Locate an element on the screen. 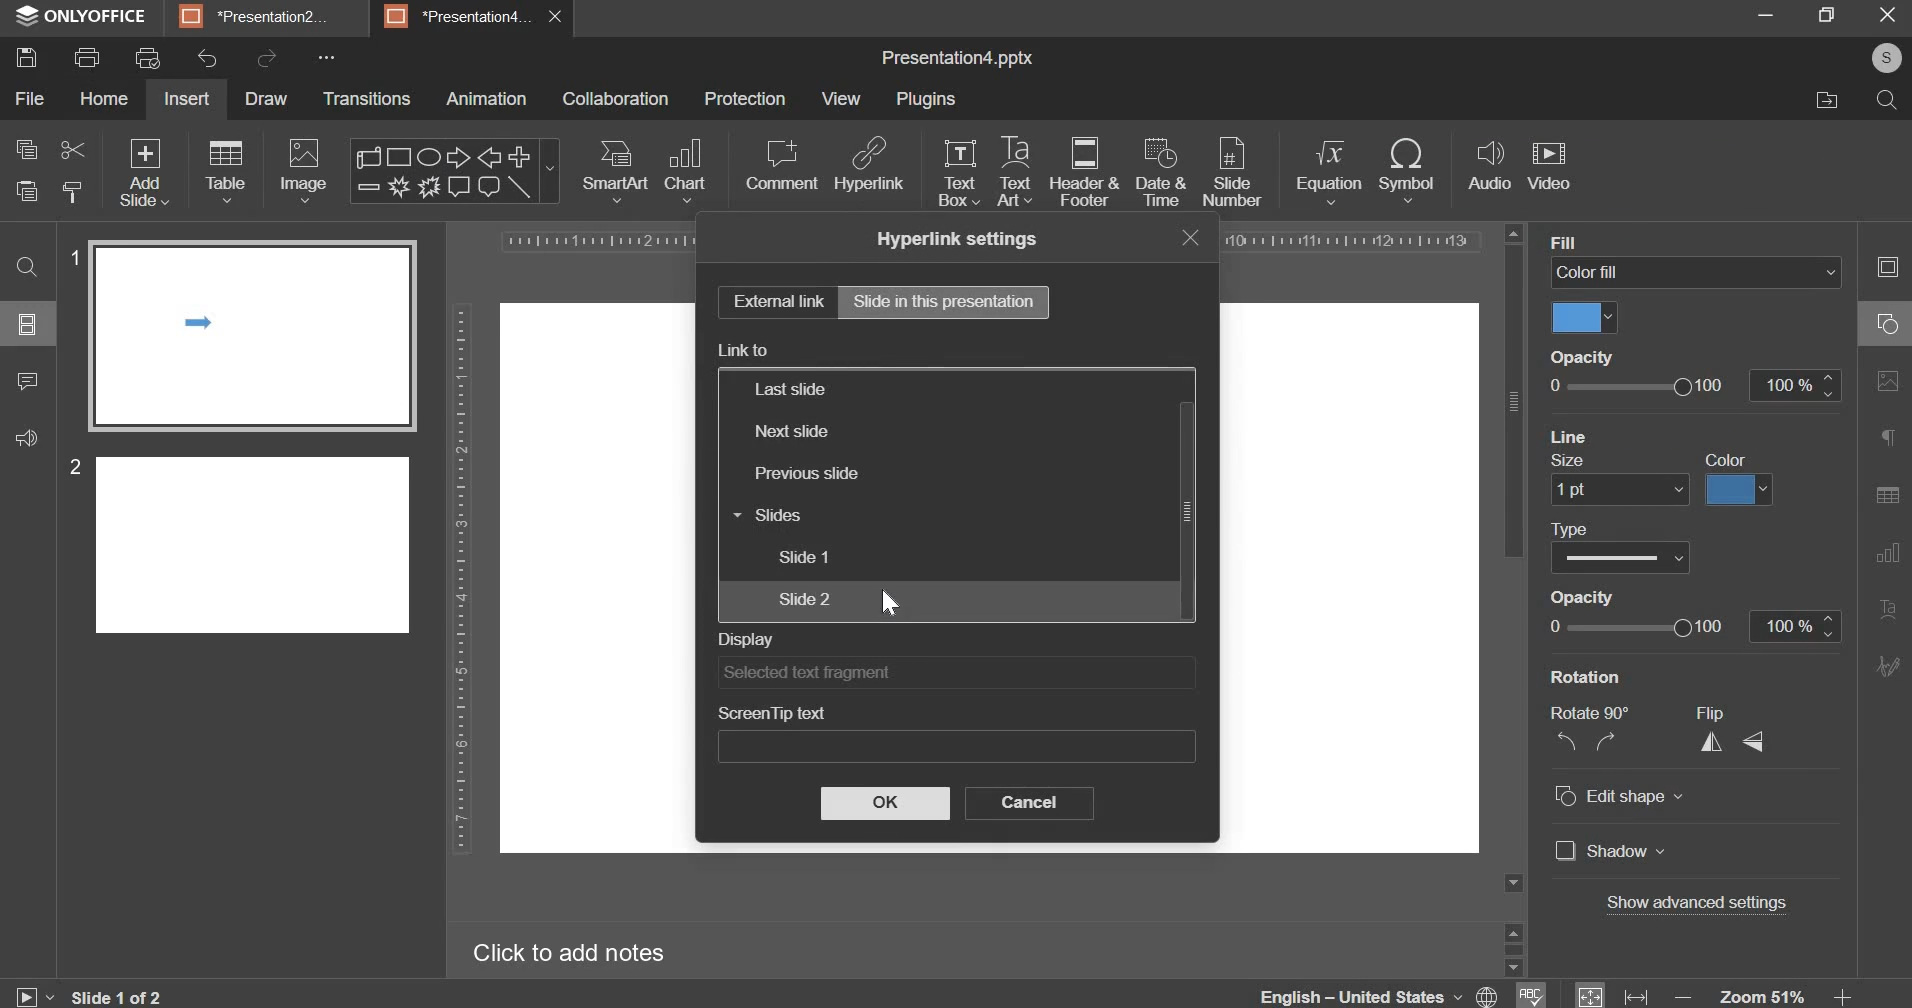  header & footer is located at coordinates (1084, 173).